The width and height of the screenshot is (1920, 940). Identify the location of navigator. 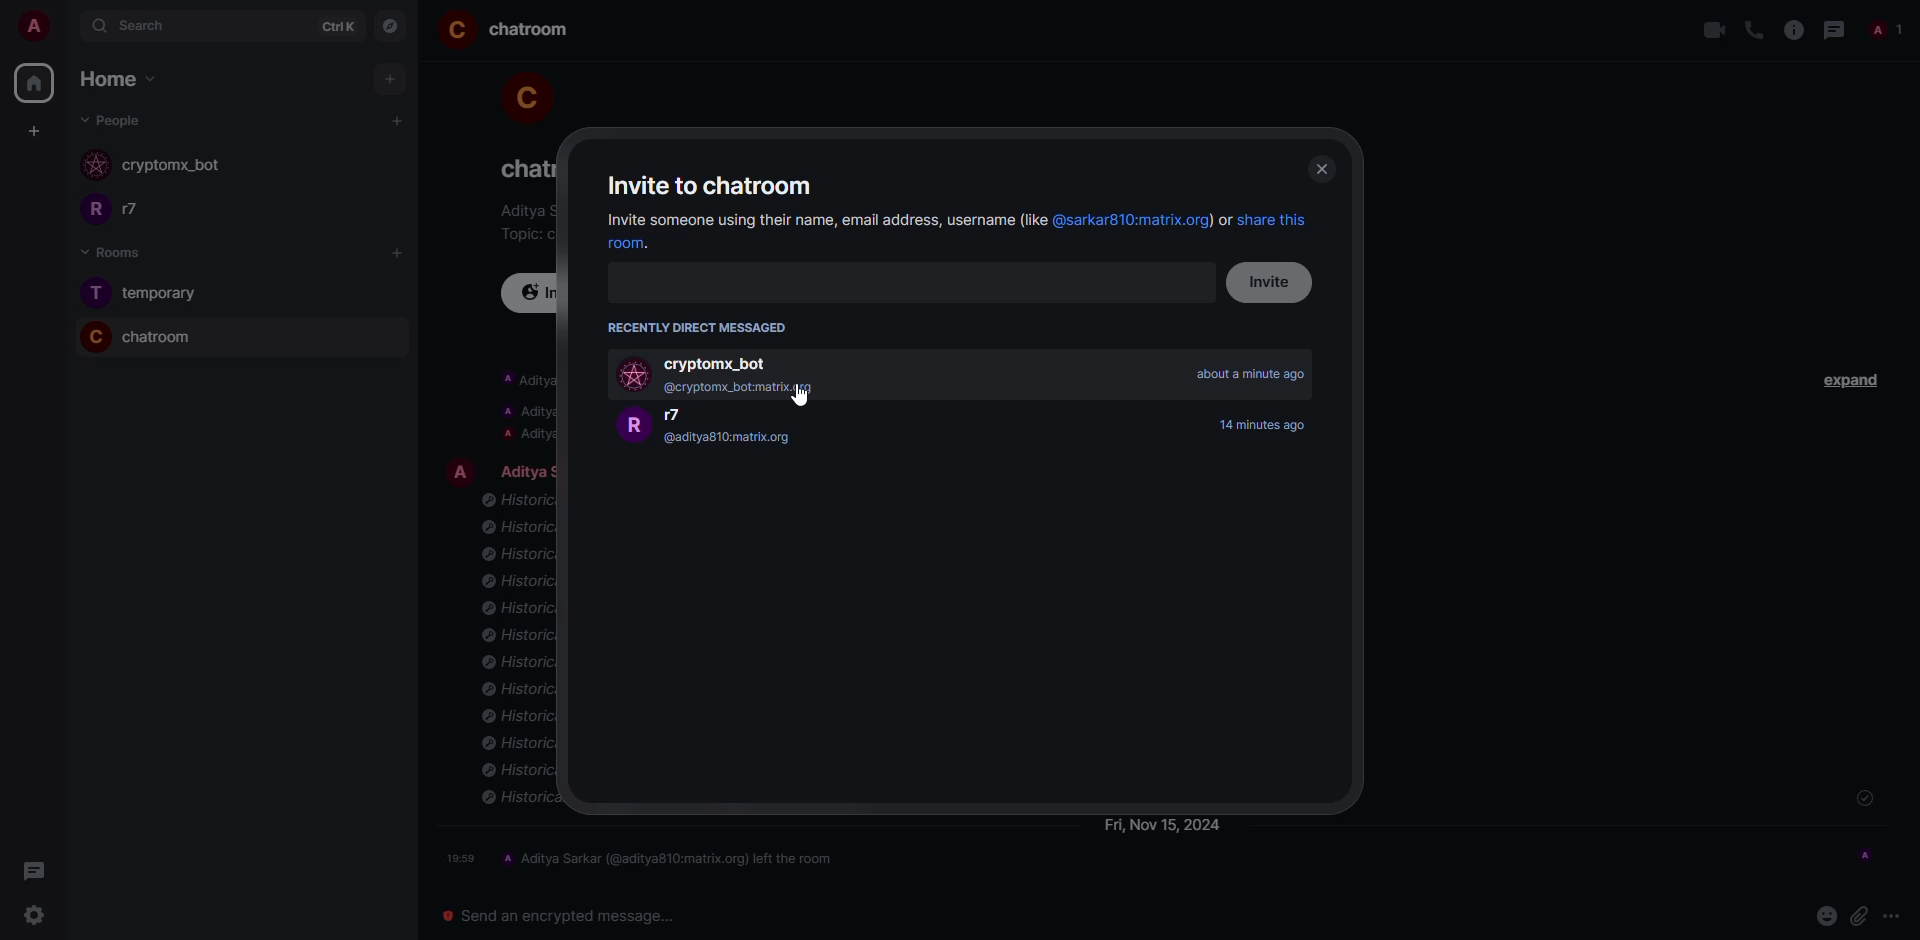
(392, 27).